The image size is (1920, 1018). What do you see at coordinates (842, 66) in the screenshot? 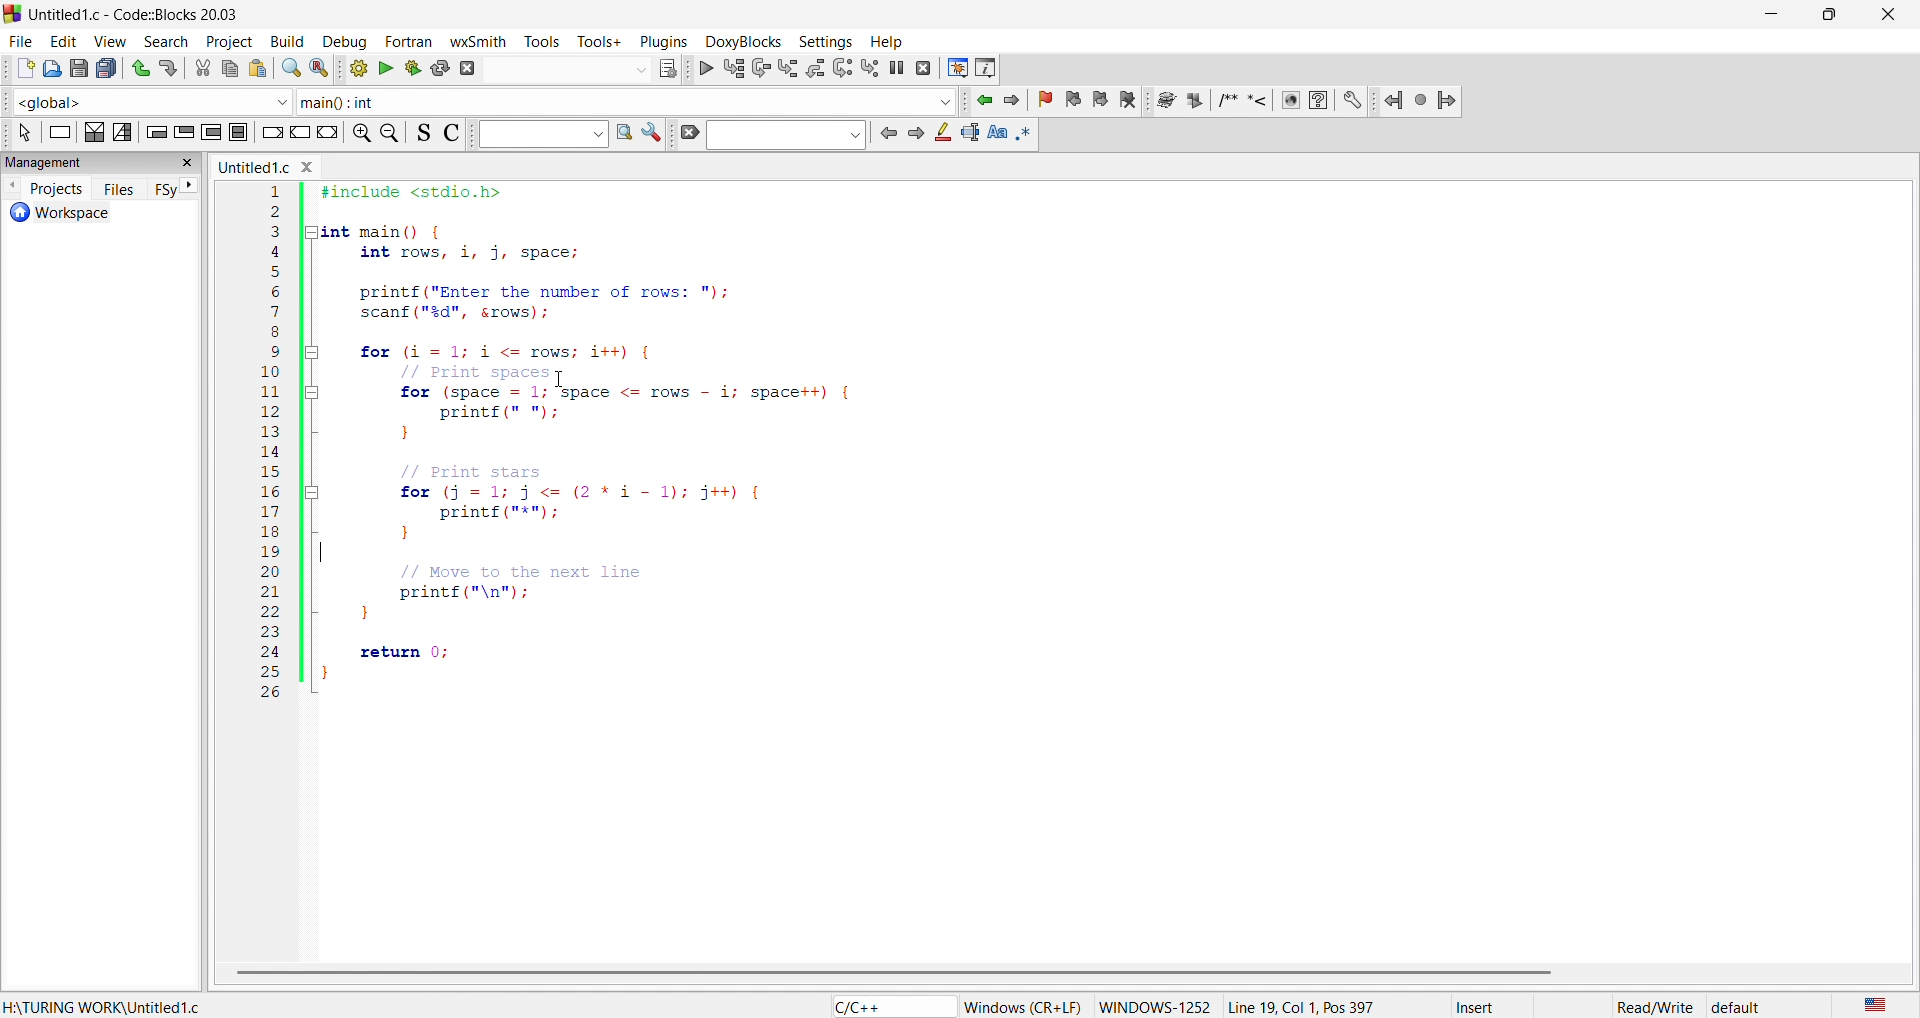
I see `next instruction` at bounding box center [842, 66].